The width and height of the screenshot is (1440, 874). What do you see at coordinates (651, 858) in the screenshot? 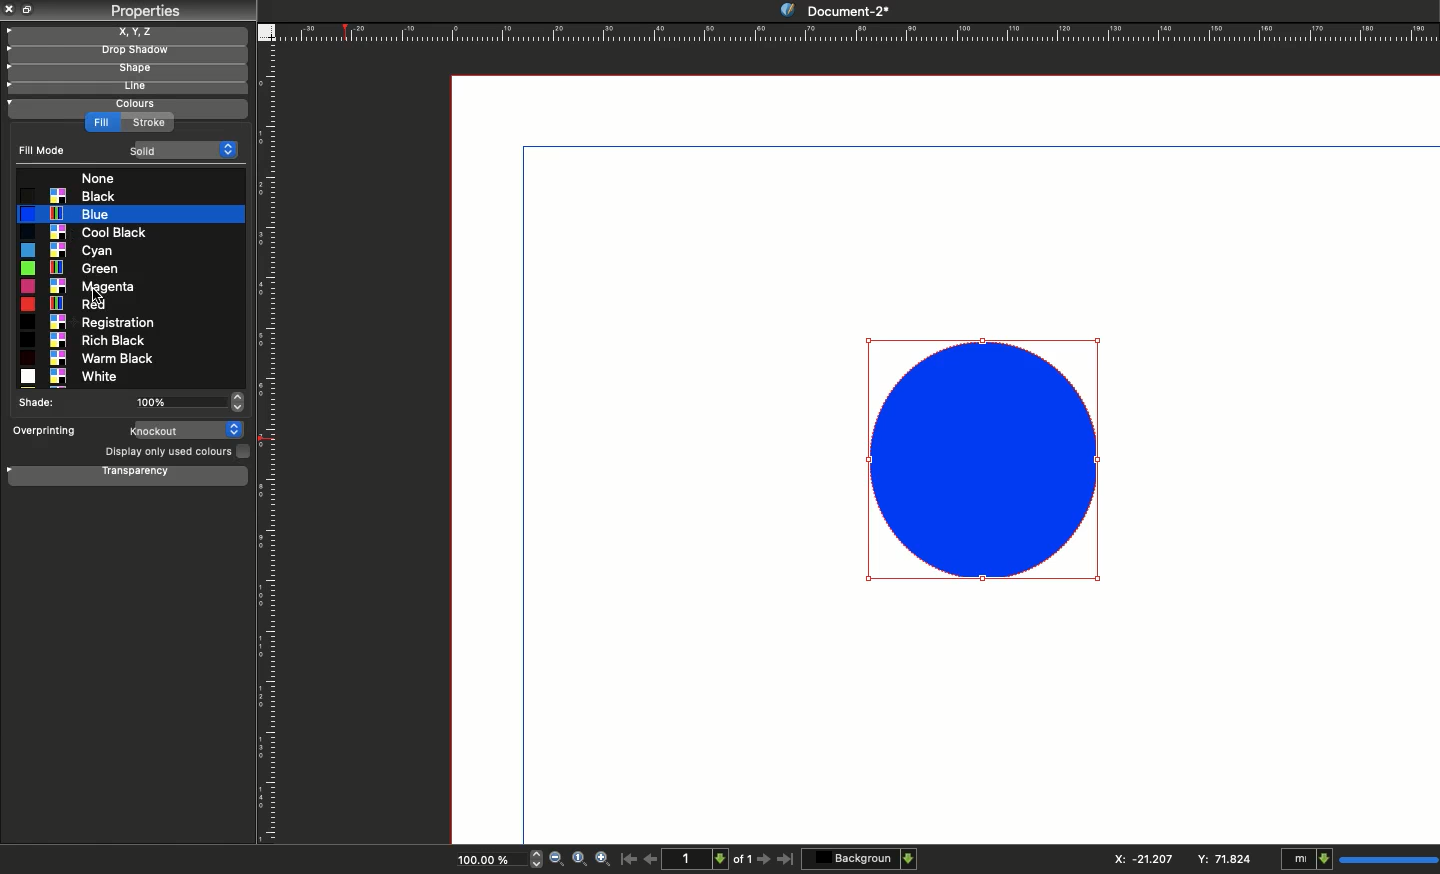
I see `Previous page` at bounding box center [651, 858].